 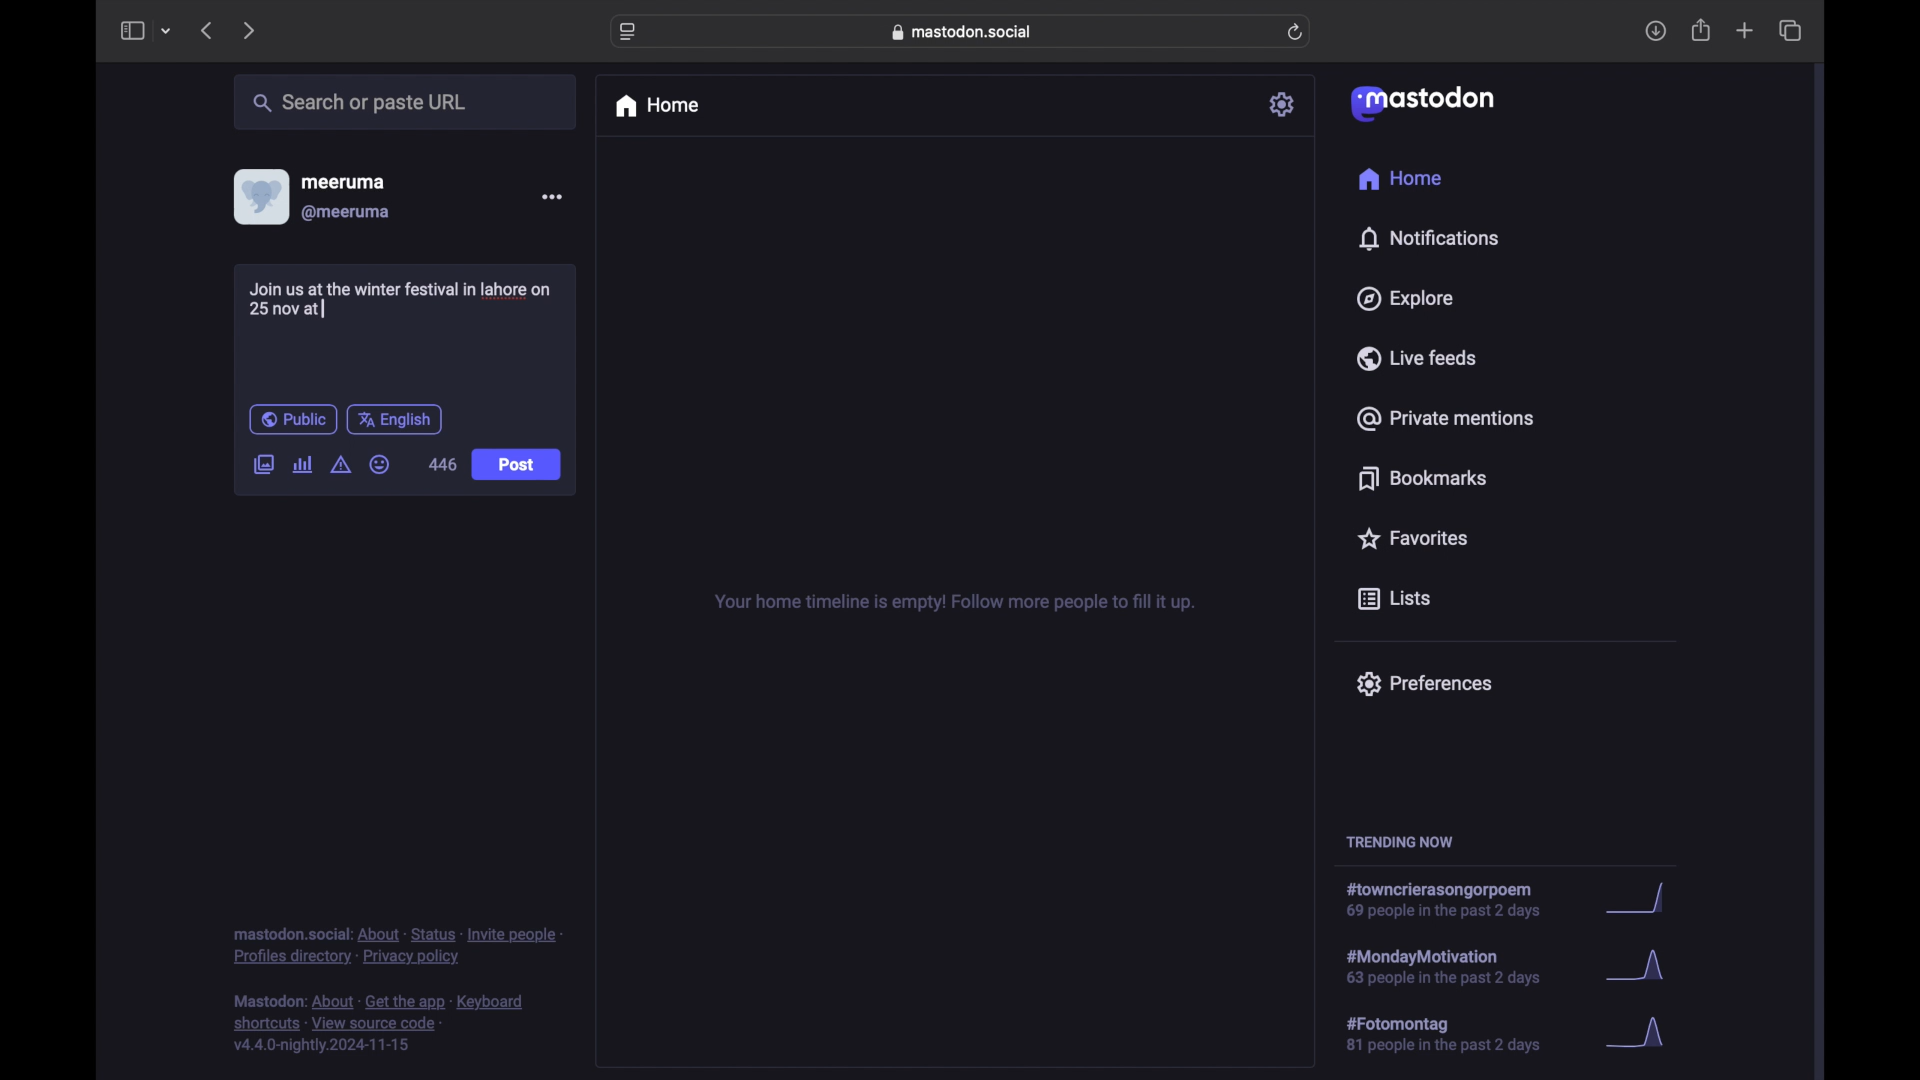 I want to click on website settings, so click(x=630, y=32).